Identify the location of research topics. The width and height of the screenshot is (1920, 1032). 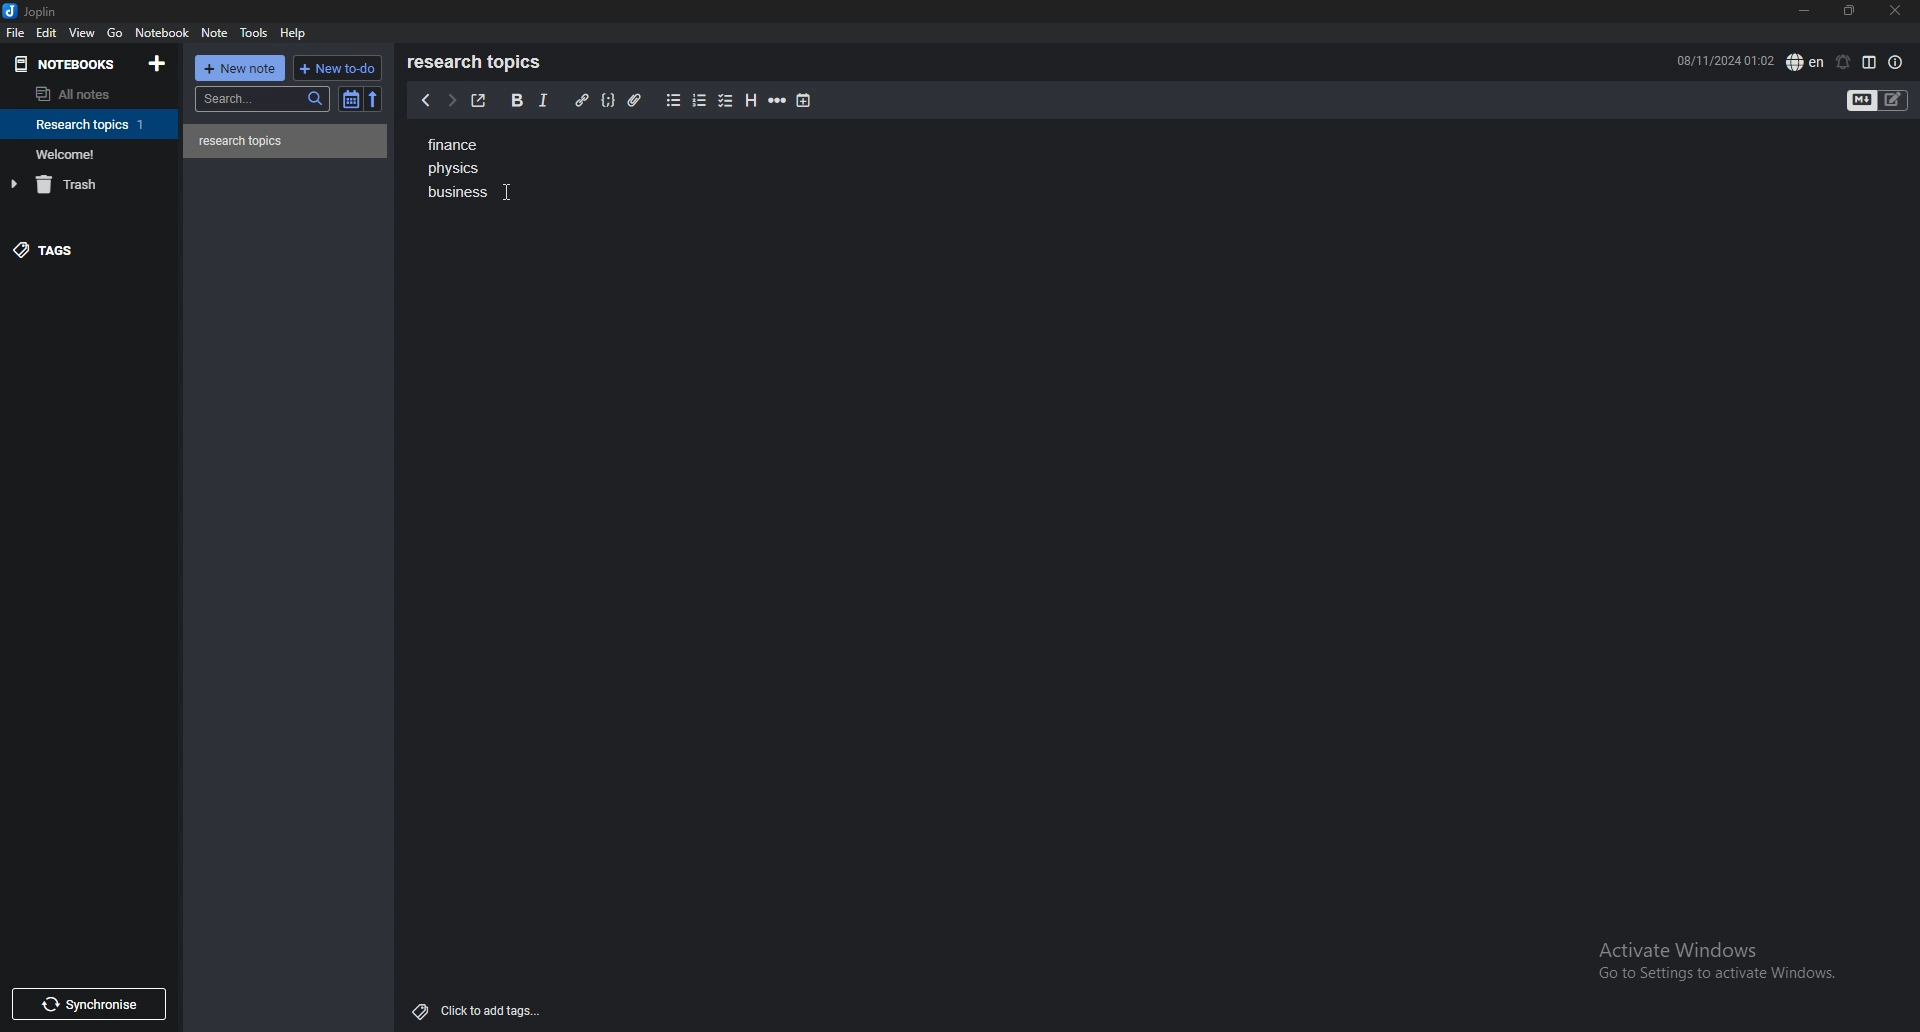
(478, 62).